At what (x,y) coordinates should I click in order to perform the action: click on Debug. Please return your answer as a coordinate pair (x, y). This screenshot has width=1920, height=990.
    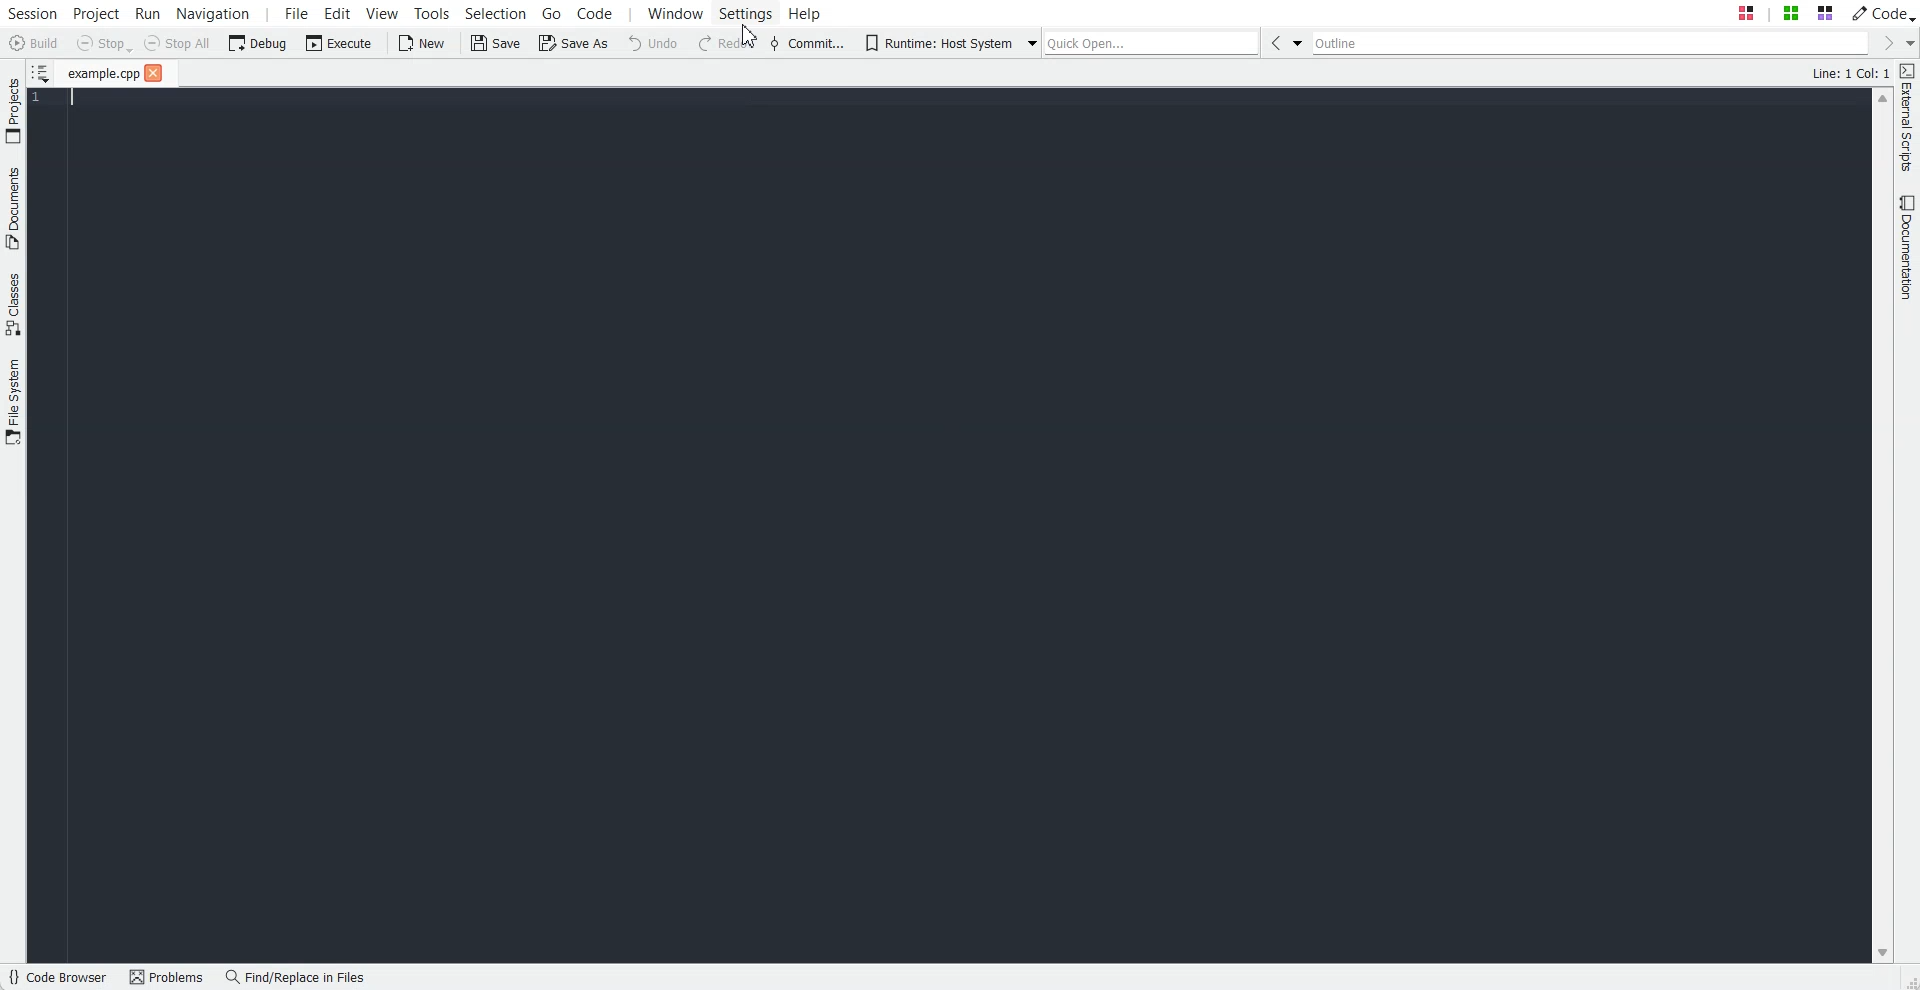
    Looking at the image, I should click on (257, 43).